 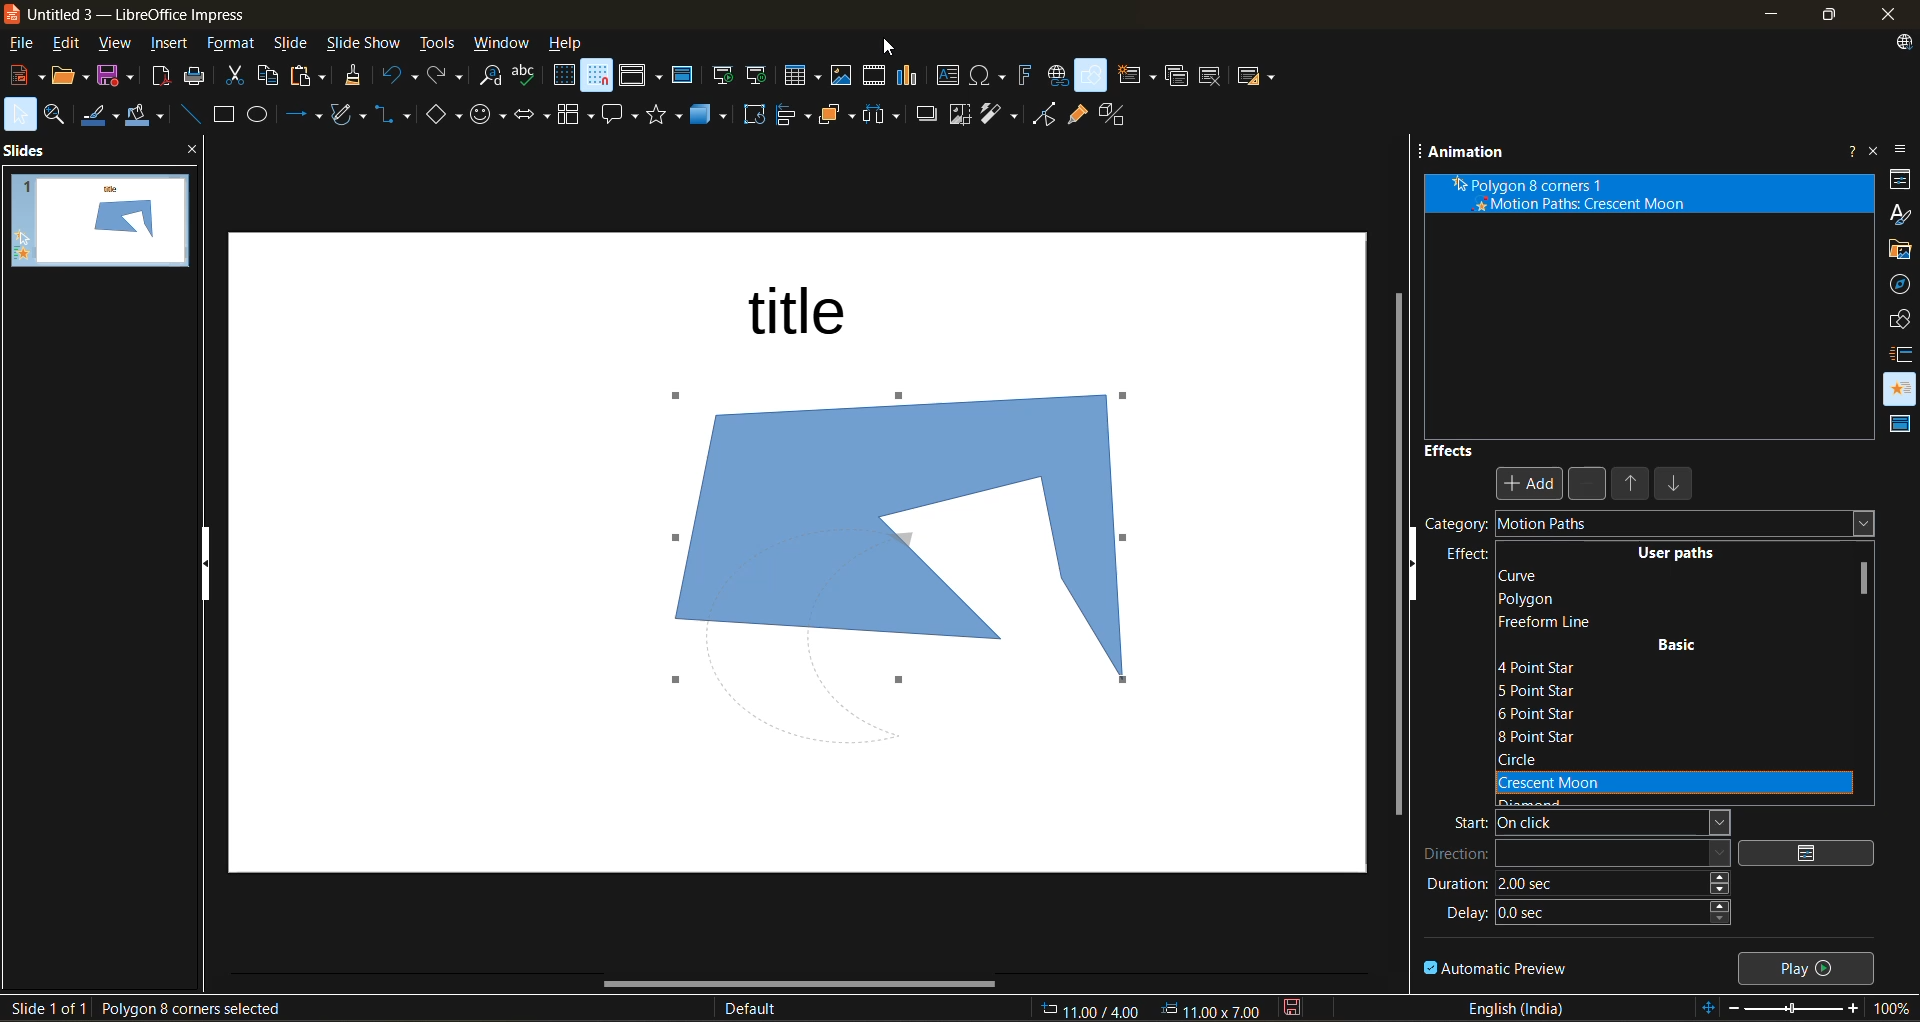 What do you see at coordinates (1150, 1007) in the screenshot?
I see `coordinates` at bounding box center [1150, 1007].